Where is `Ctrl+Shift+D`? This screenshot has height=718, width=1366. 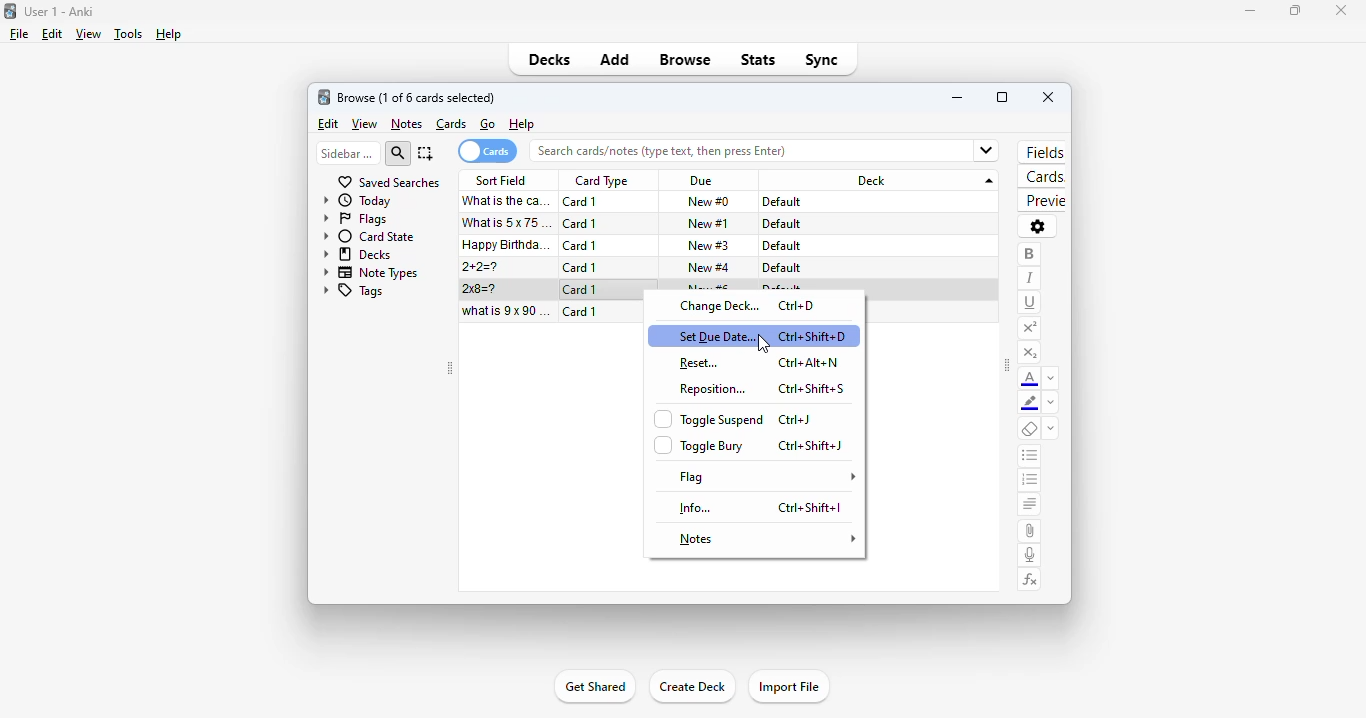 Ctrl+Shift+D is located at coordinates (814, 336).